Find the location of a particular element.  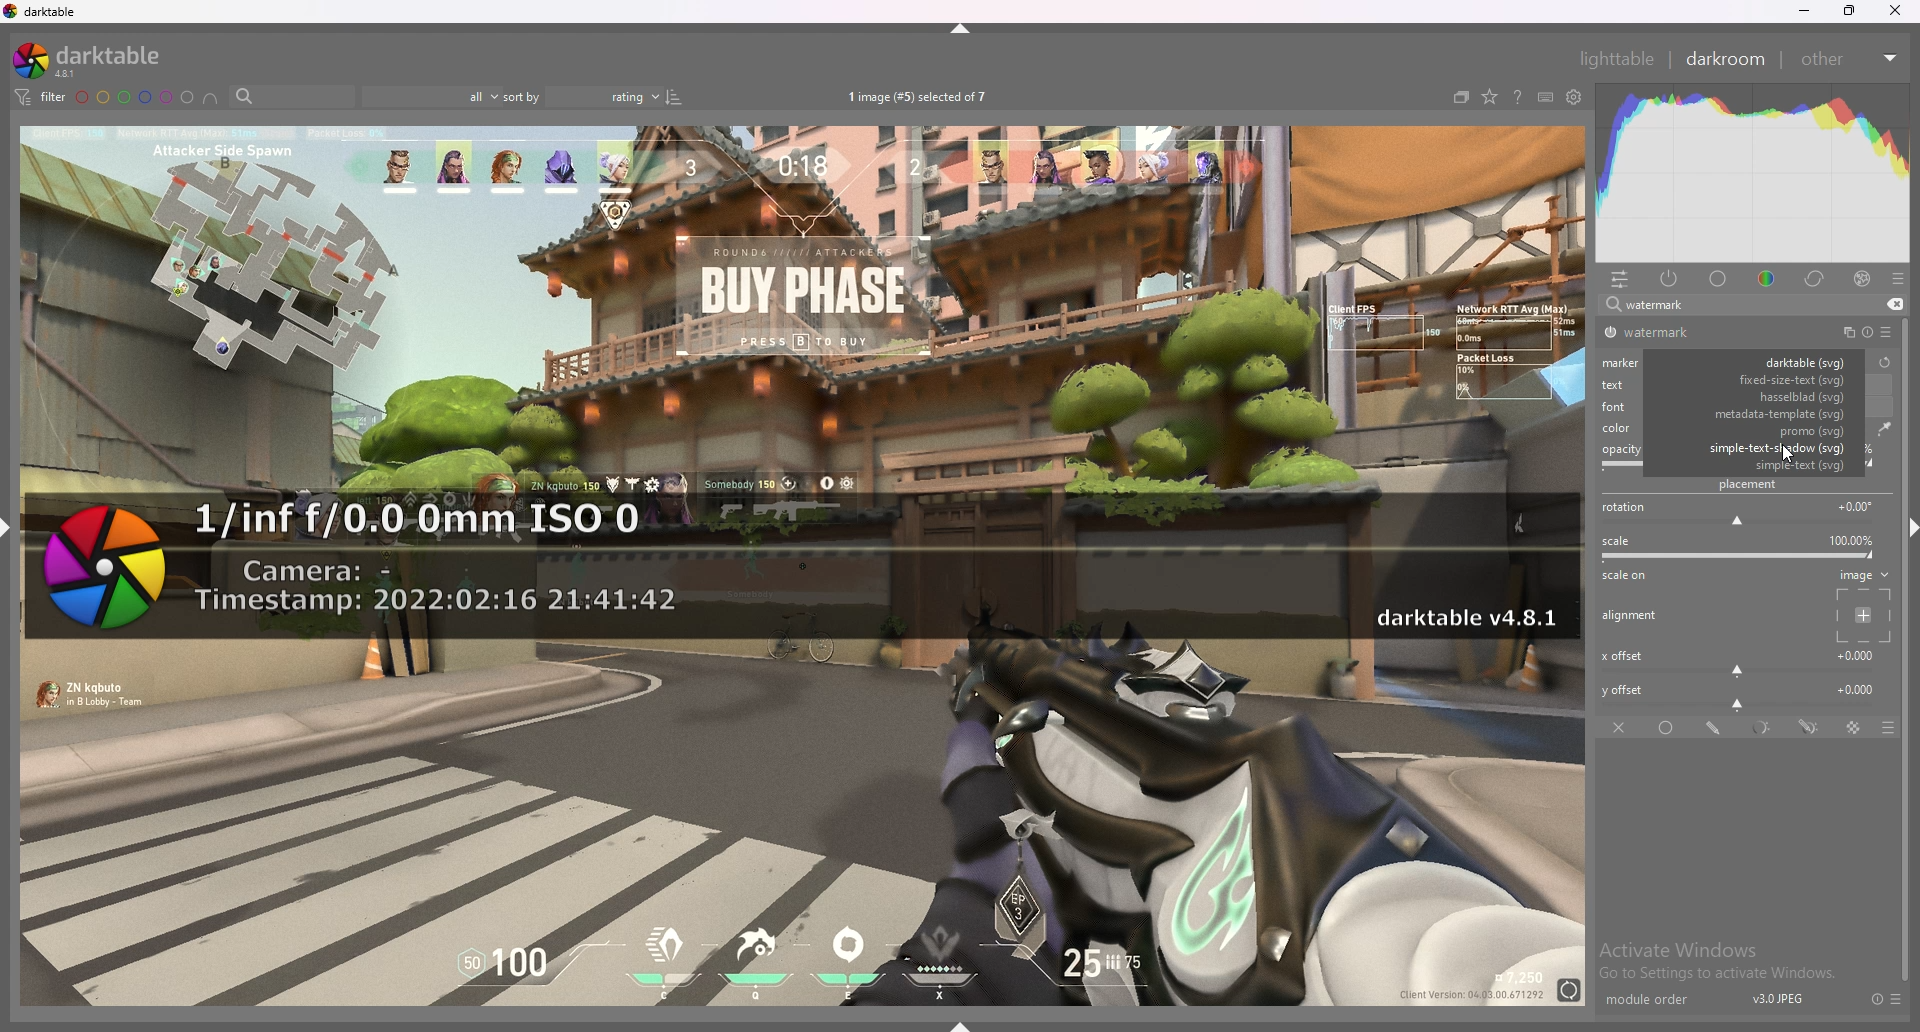

color is located at coordinates (1619, 427).